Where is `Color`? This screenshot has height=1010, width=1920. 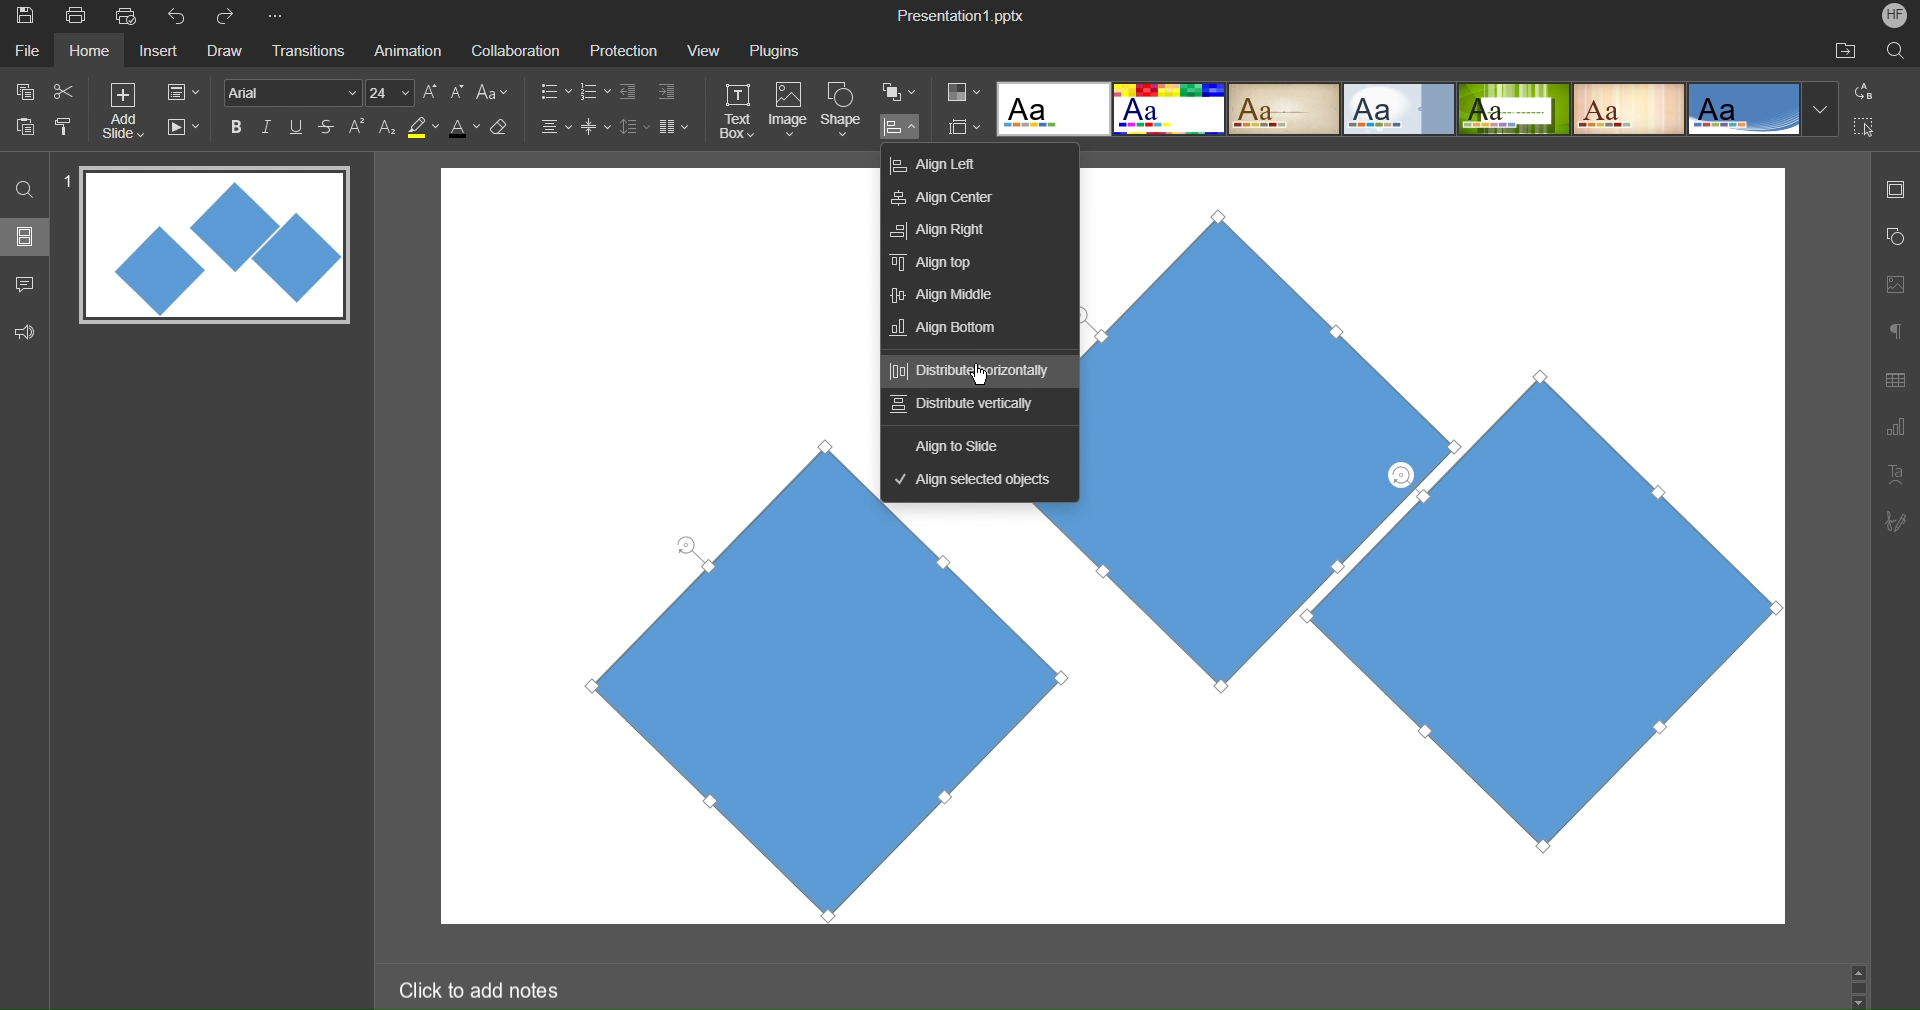
Color is located at coordinates (964, 92).